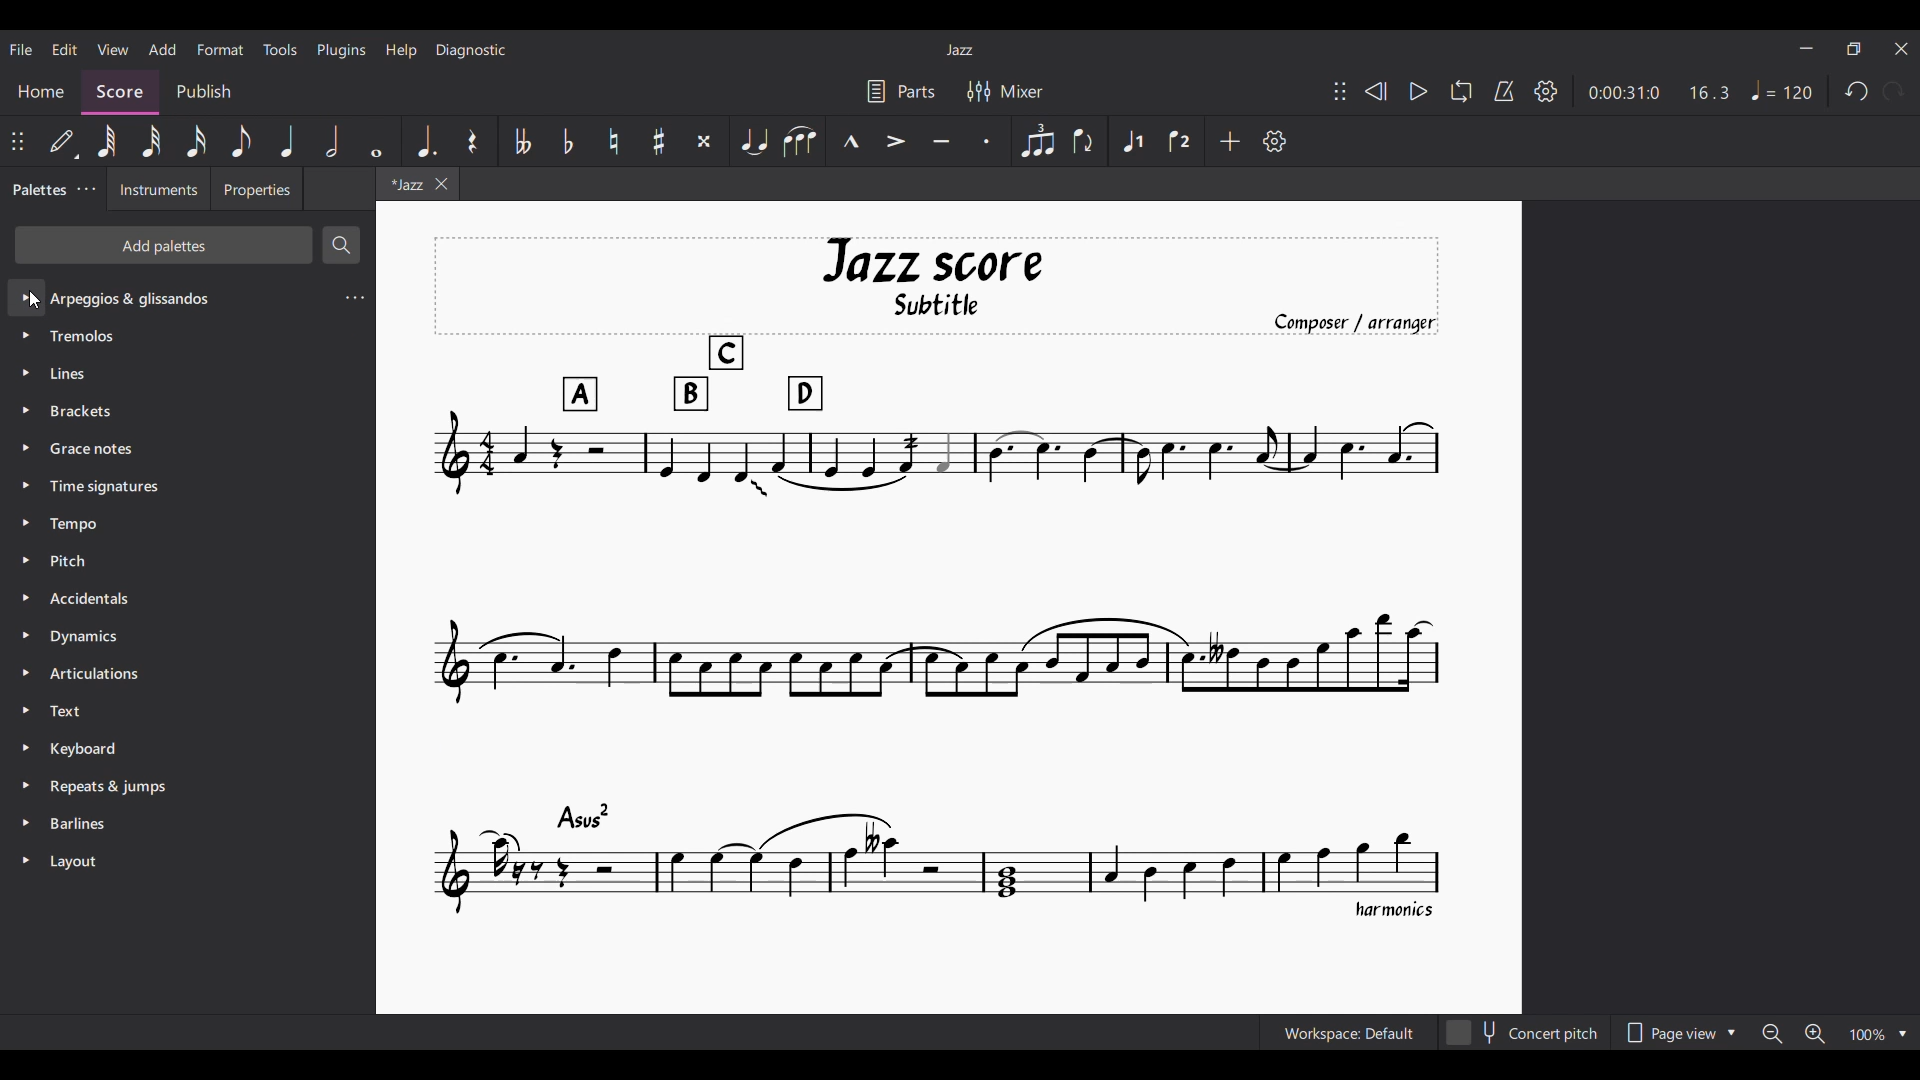 This screenshot has width=1920, height=1080. What do you see at coordinates (332, 140) in the screenshot?
I see `Half note` at bounding box center [332, 140].